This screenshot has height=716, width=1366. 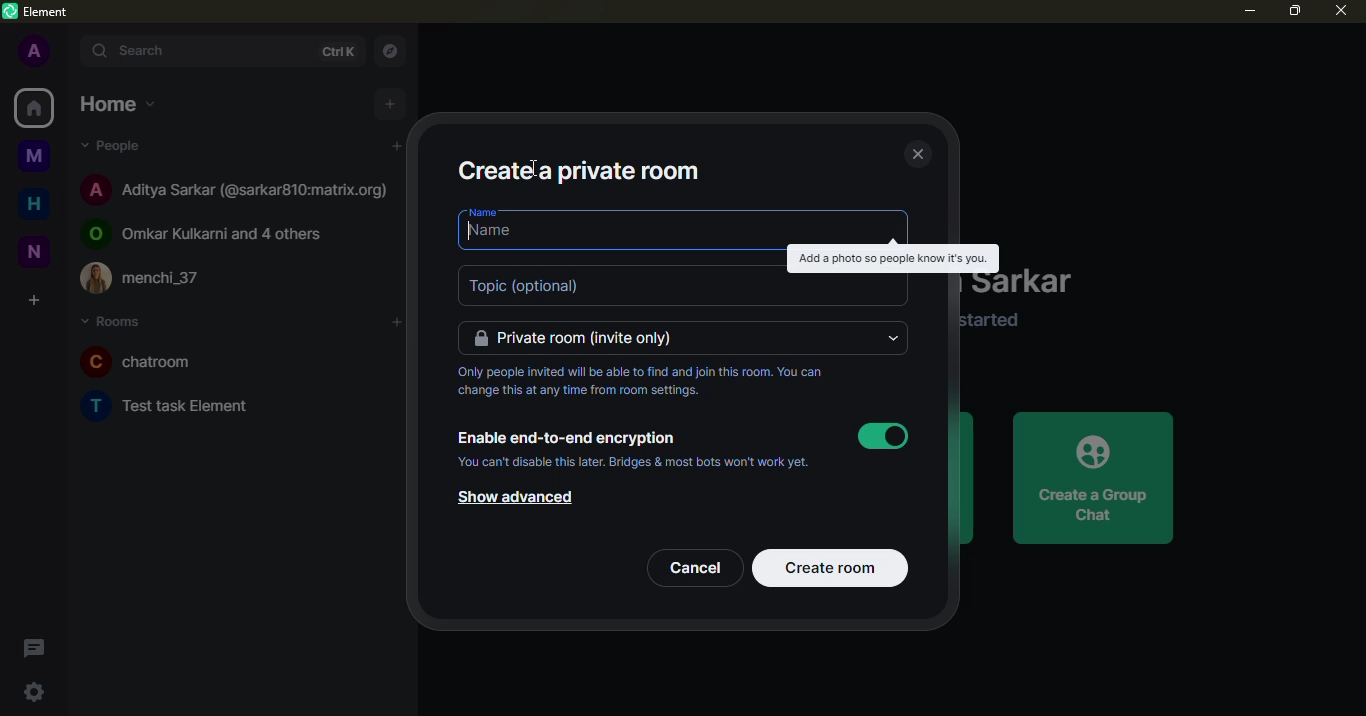 What do you see at coordinates (883, 436) in the screenshot?
I see `enabled` at bounding box center [883, 436].